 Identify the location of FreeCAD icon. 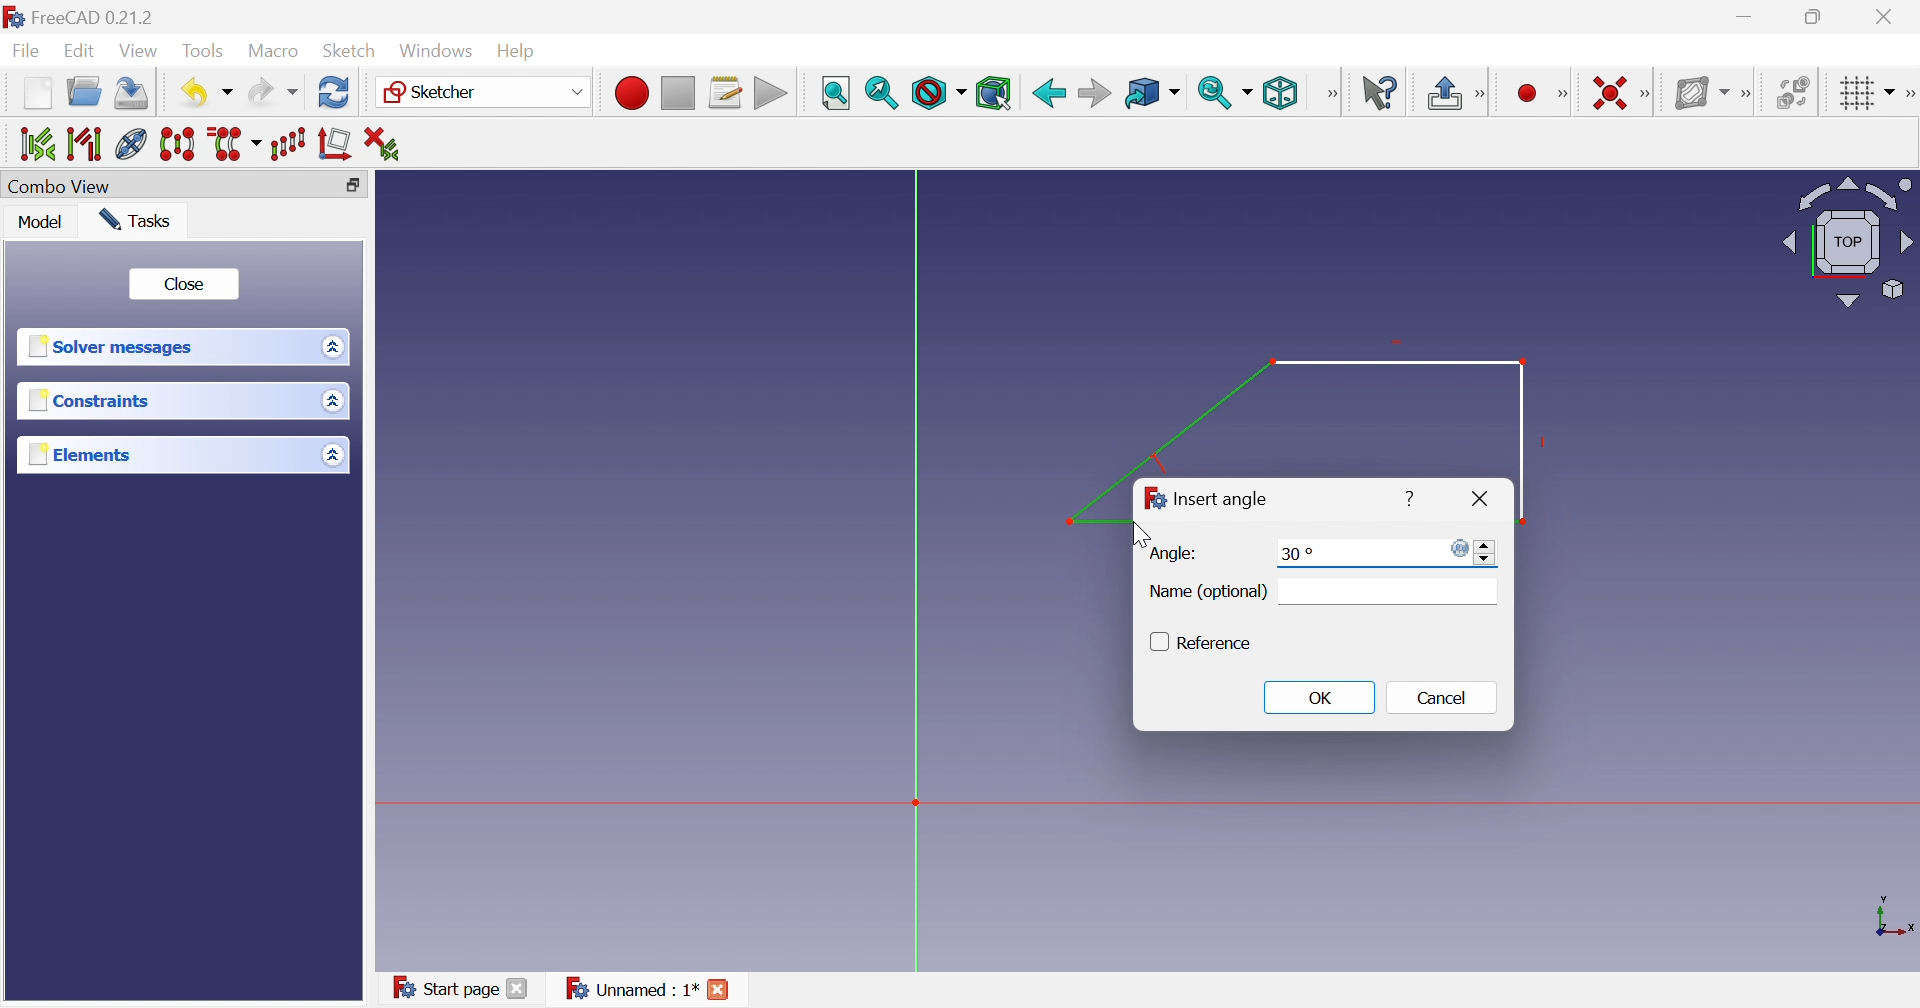
(1151, 500).